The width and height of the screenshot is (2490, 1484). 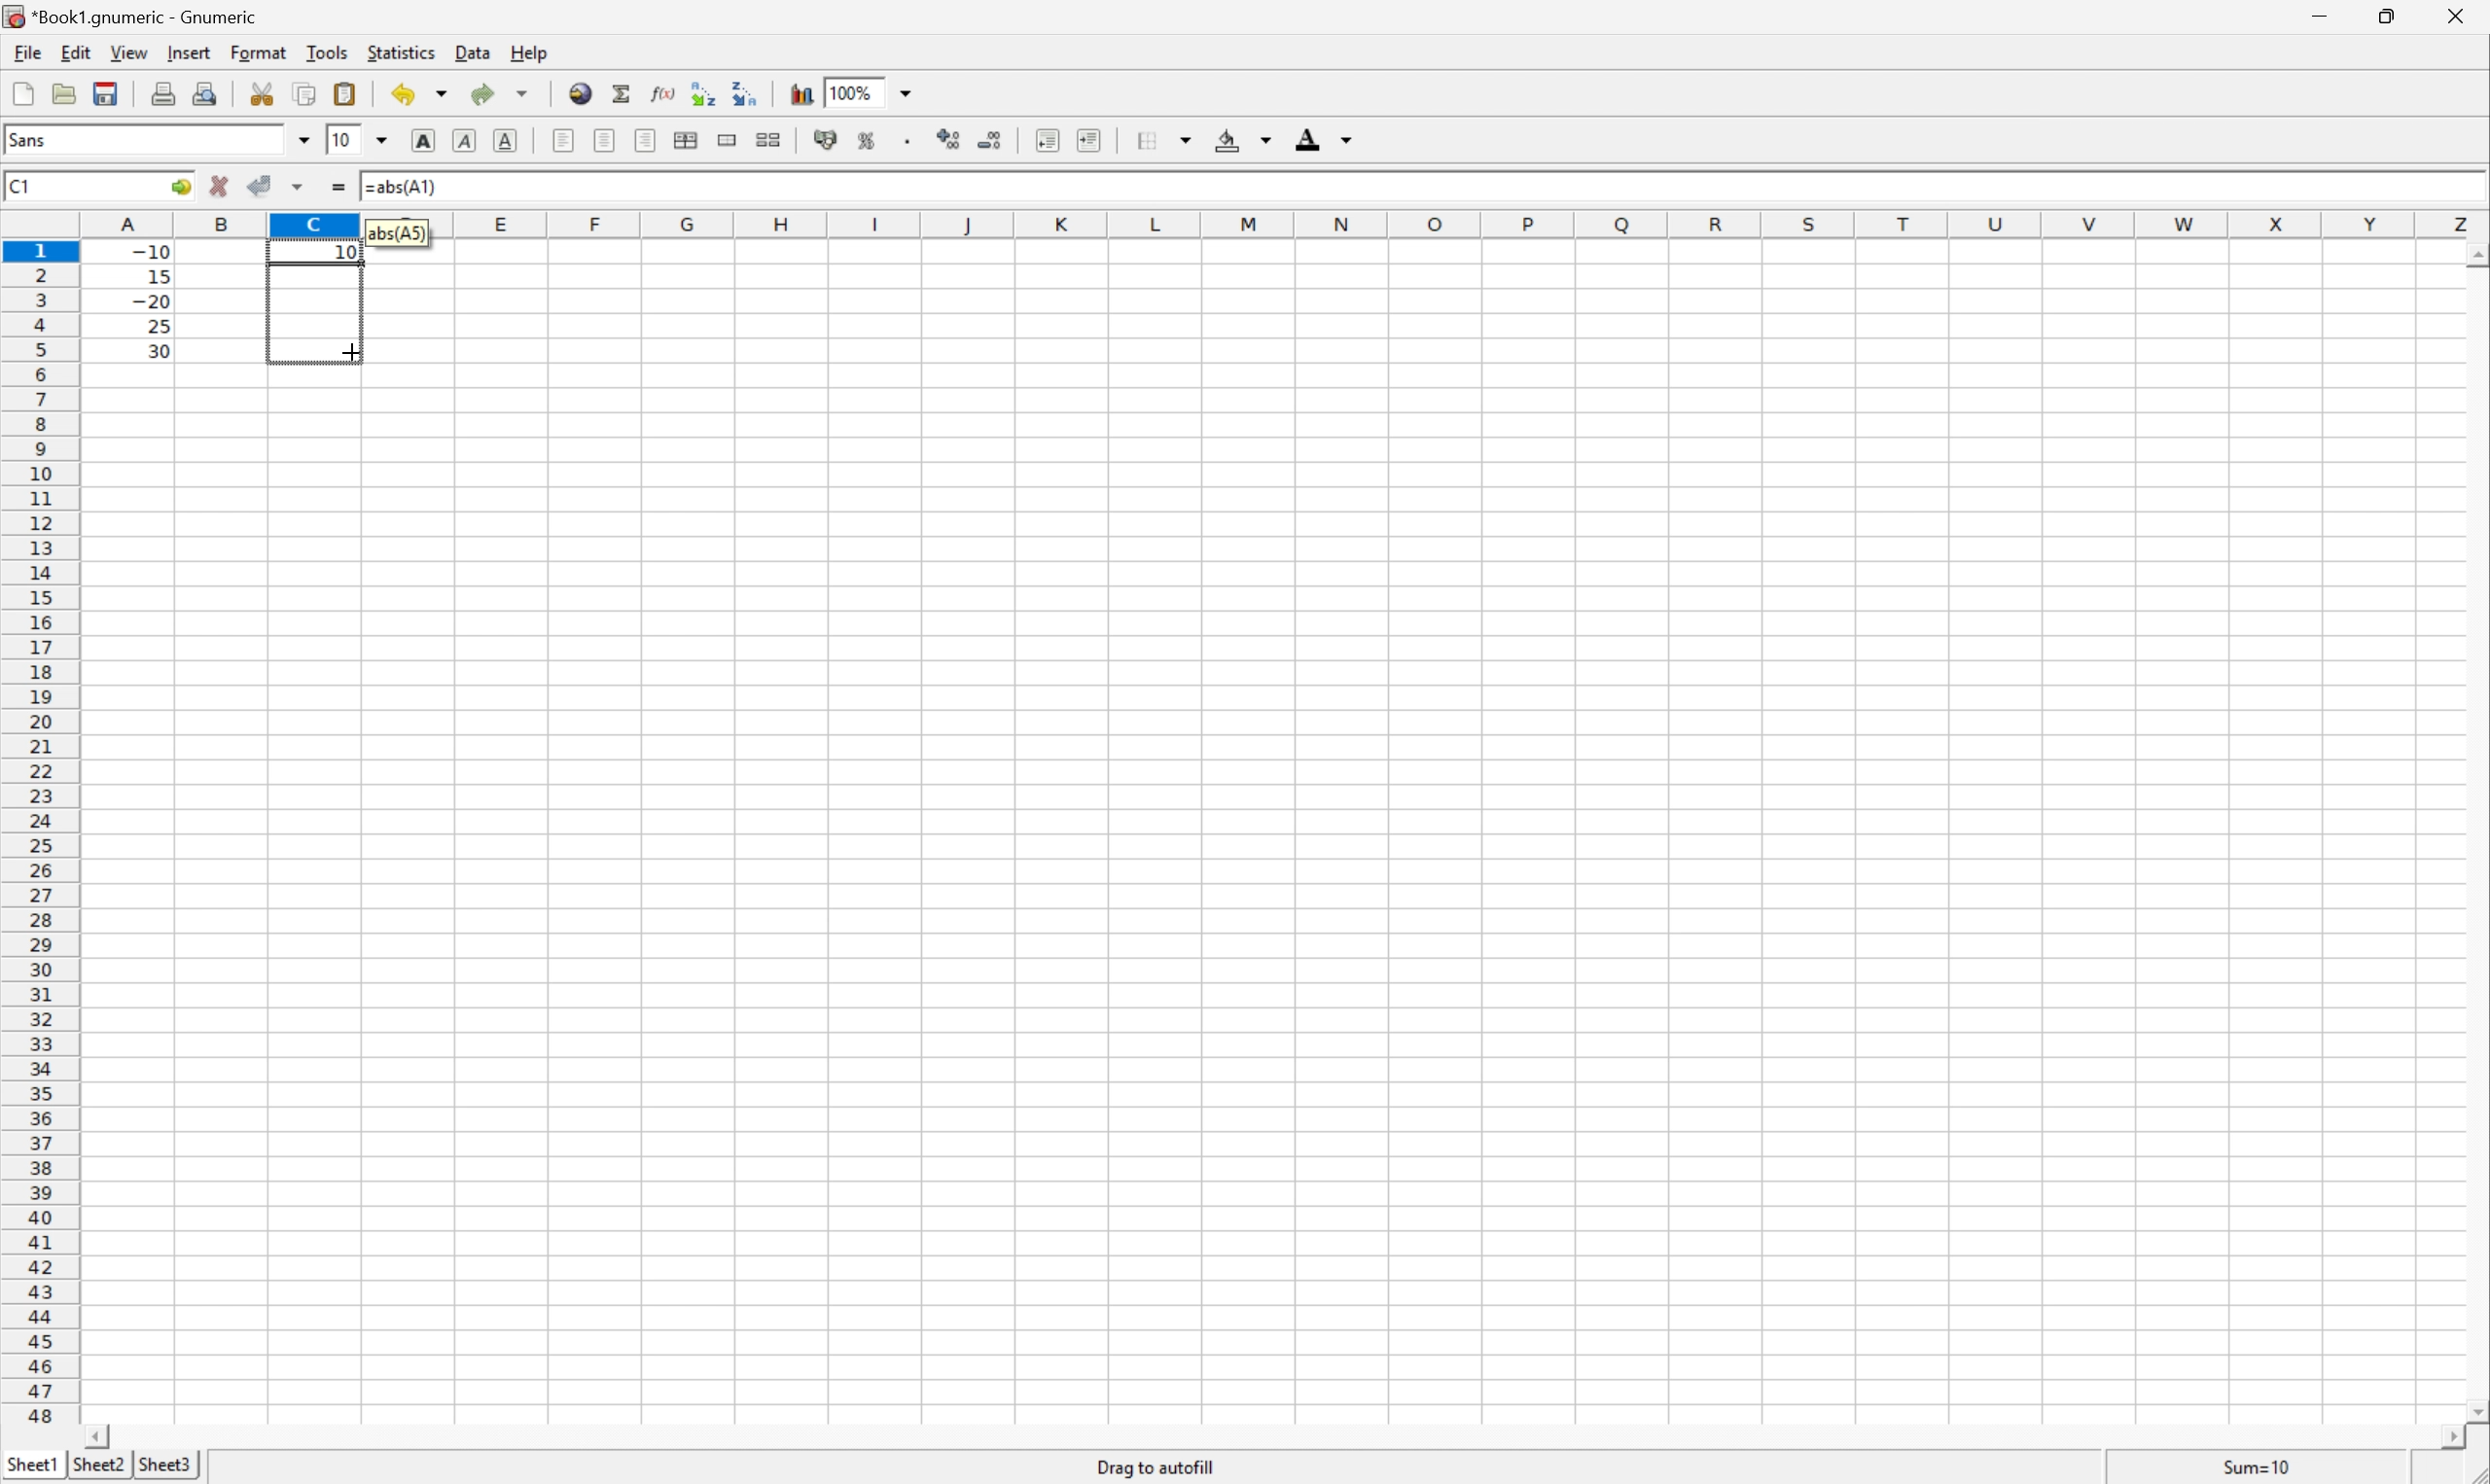 I want to click on Drop Down, so click(x=385, y=138).